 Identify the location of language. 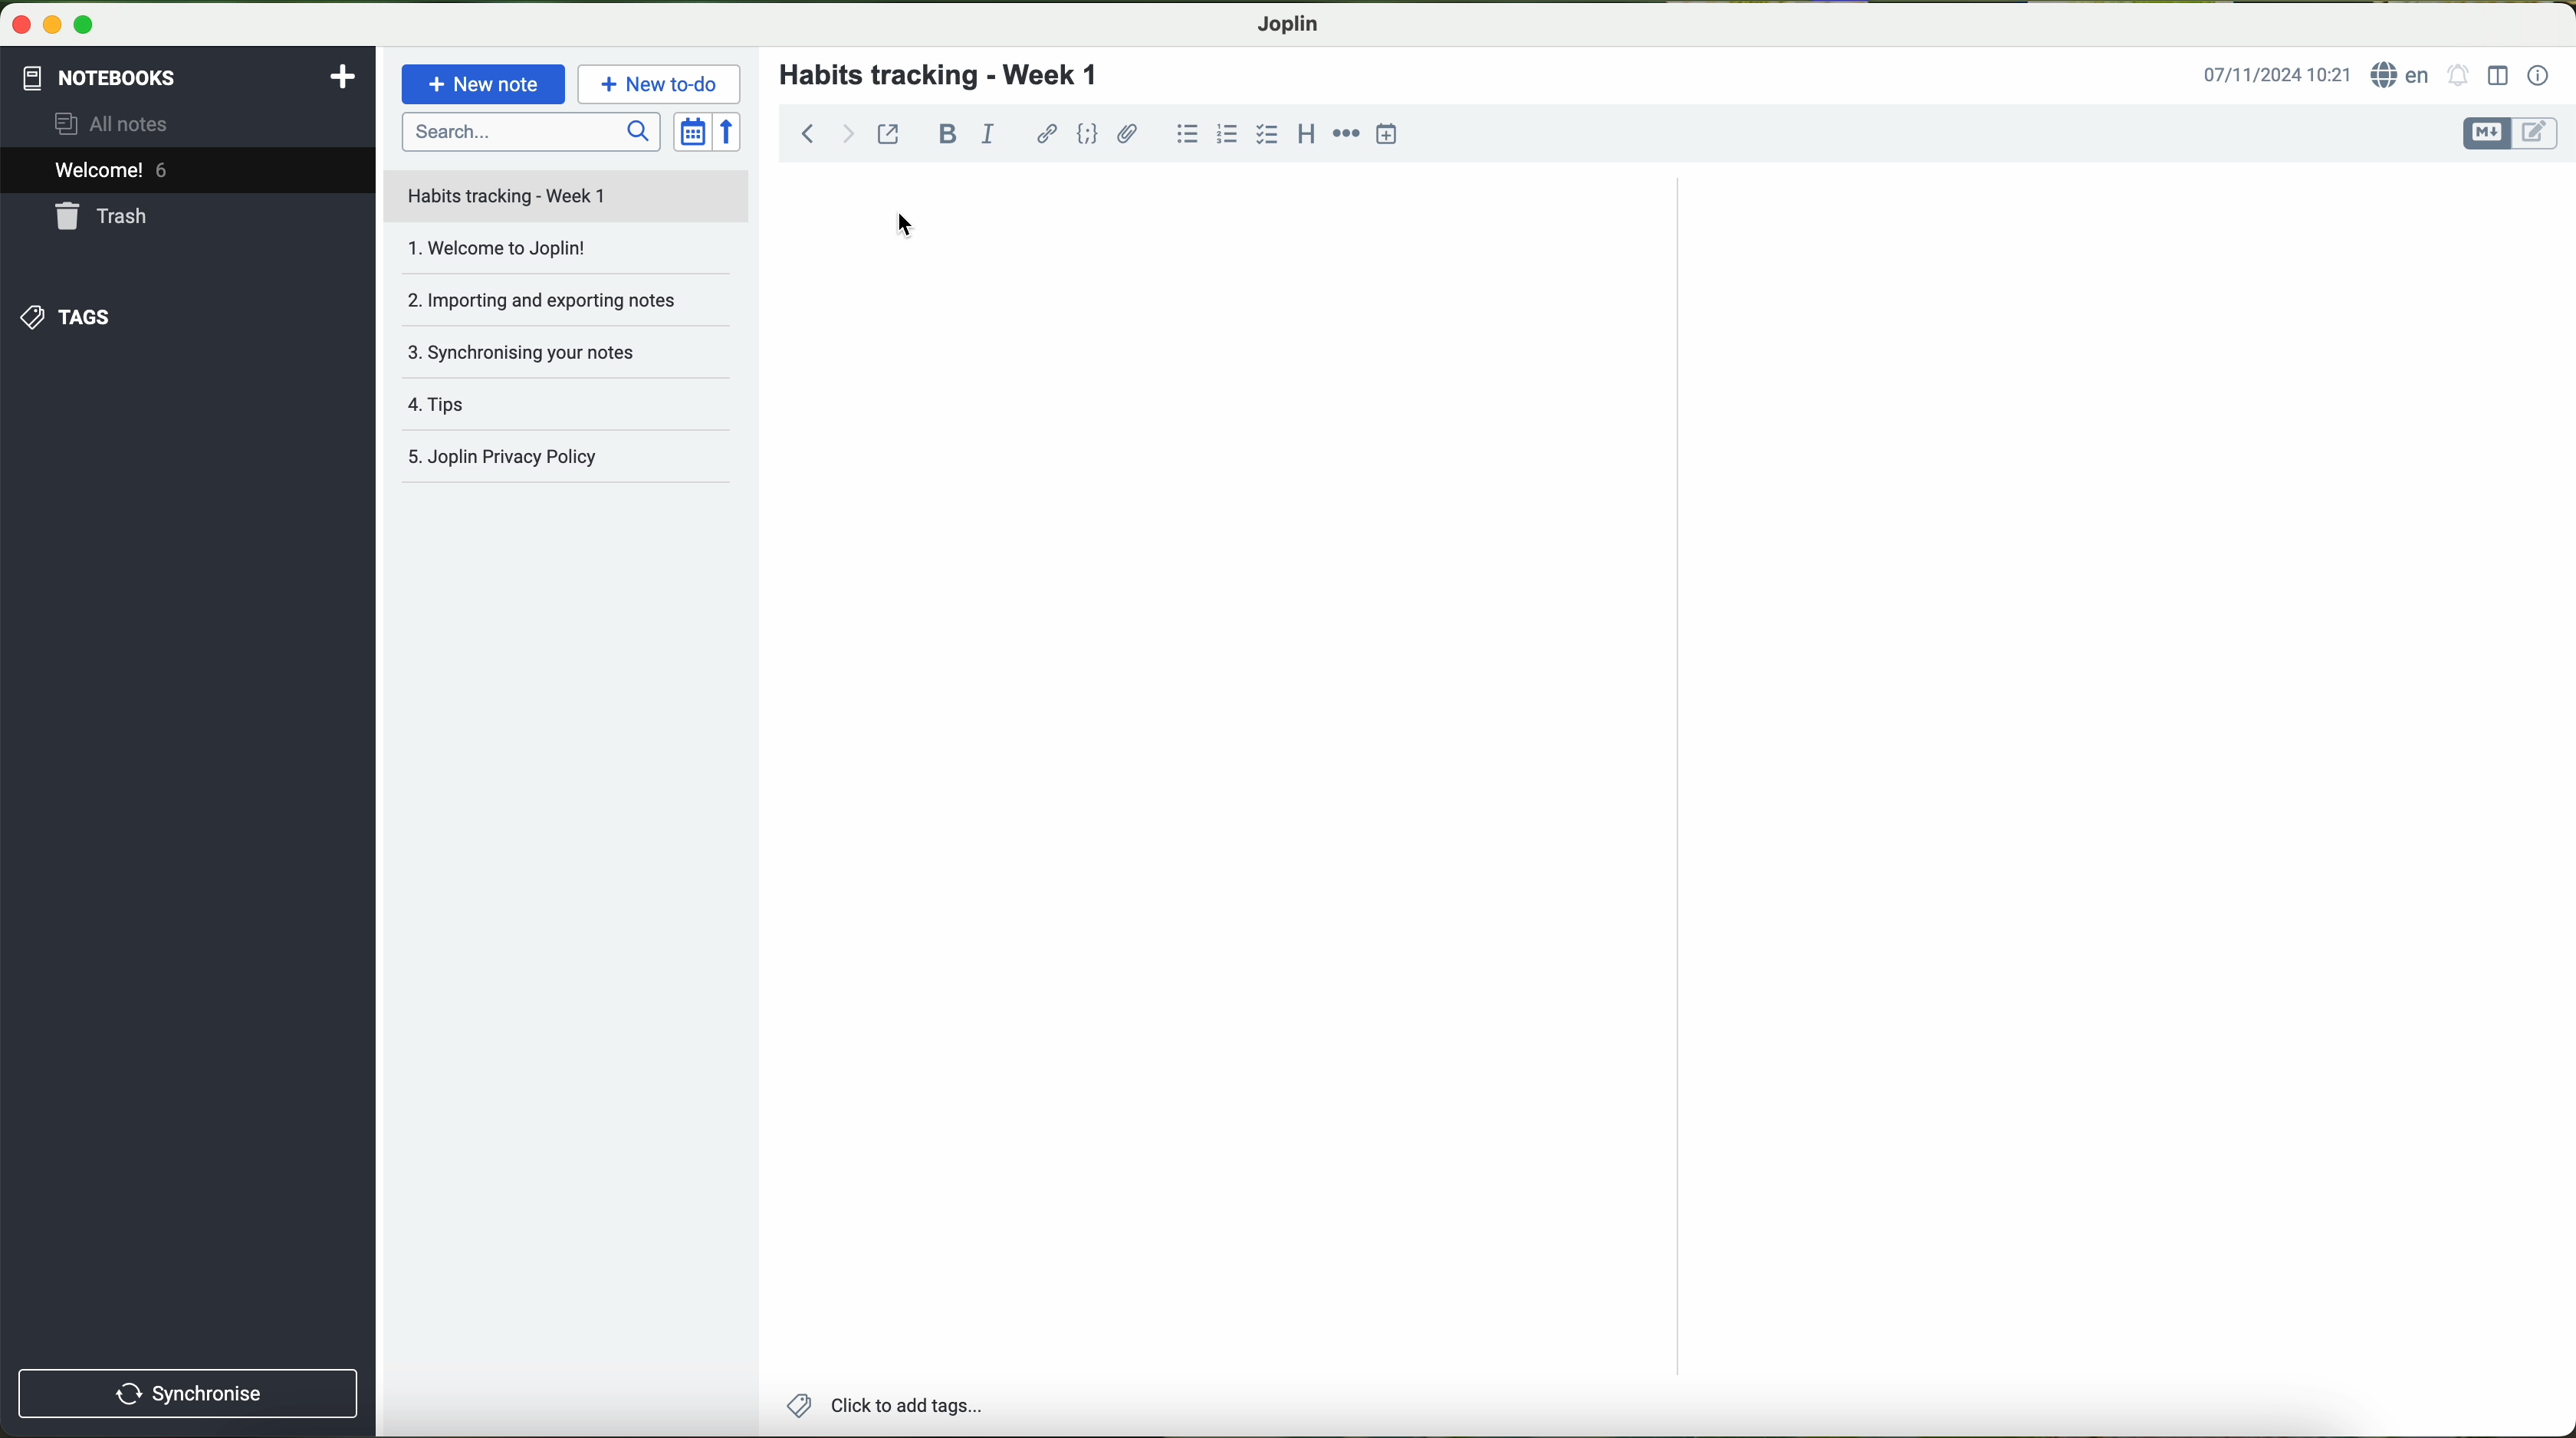
(2402, 74).